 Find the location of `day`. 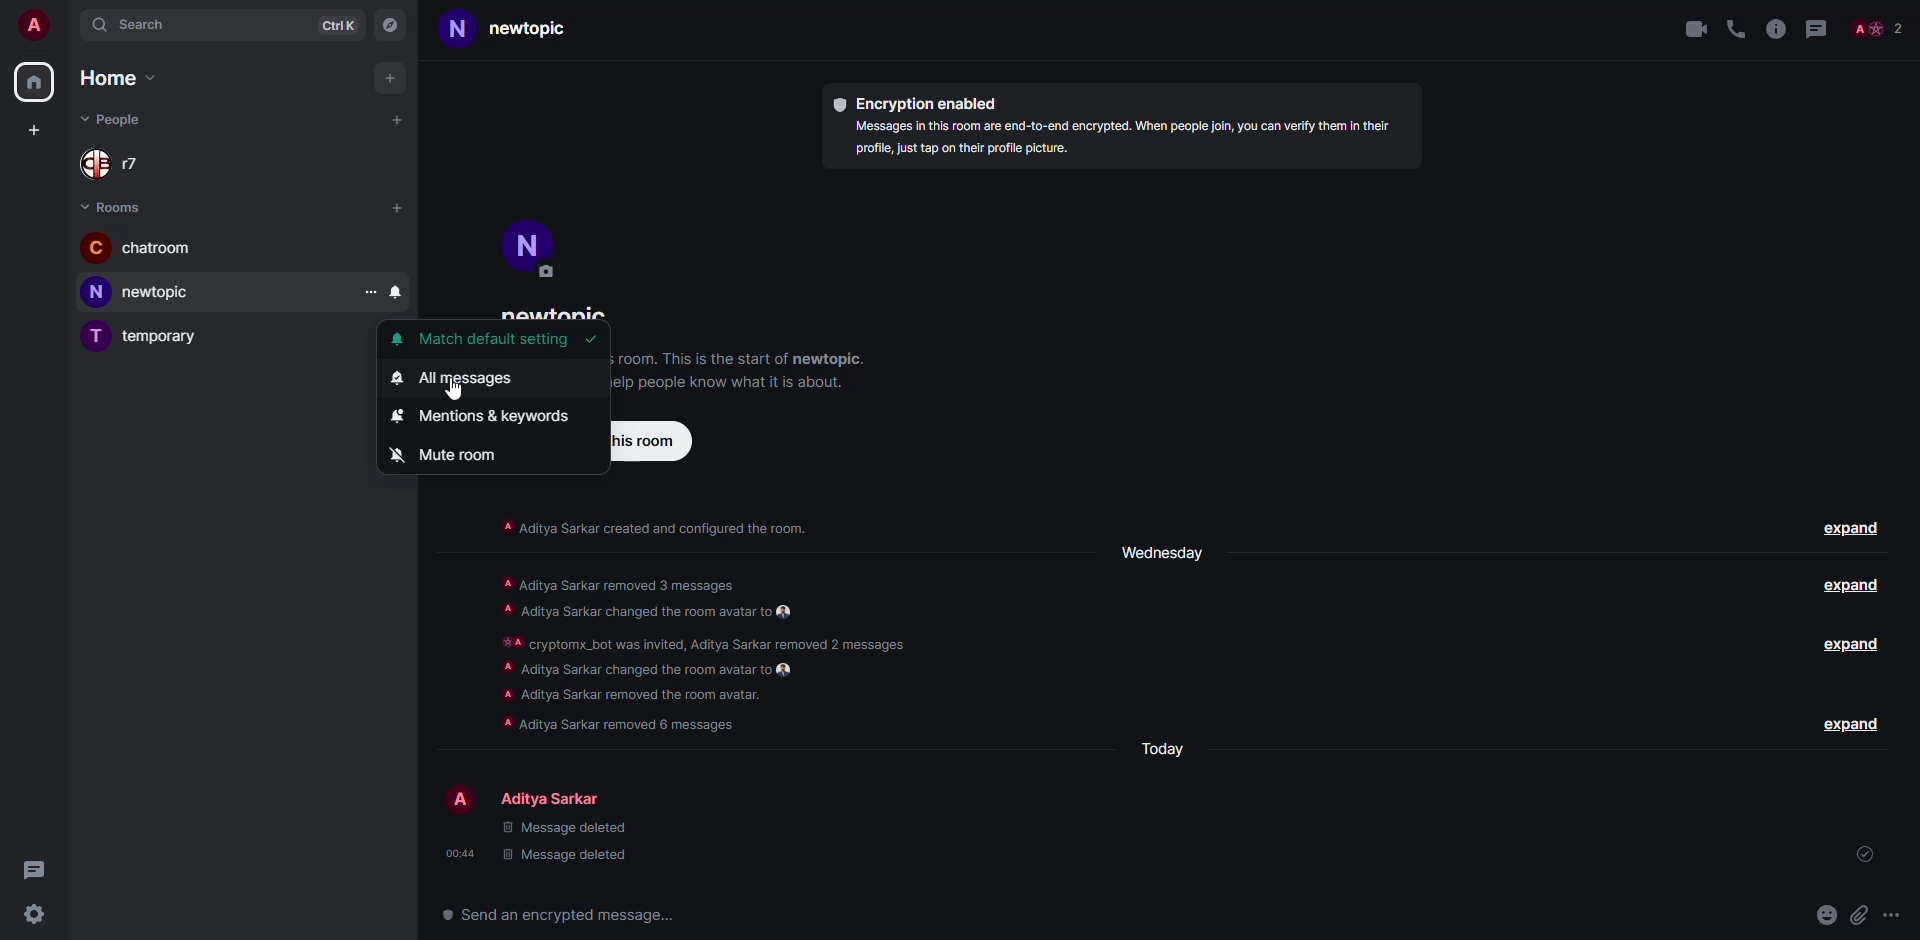

day is located at coordinates (1162, 554).